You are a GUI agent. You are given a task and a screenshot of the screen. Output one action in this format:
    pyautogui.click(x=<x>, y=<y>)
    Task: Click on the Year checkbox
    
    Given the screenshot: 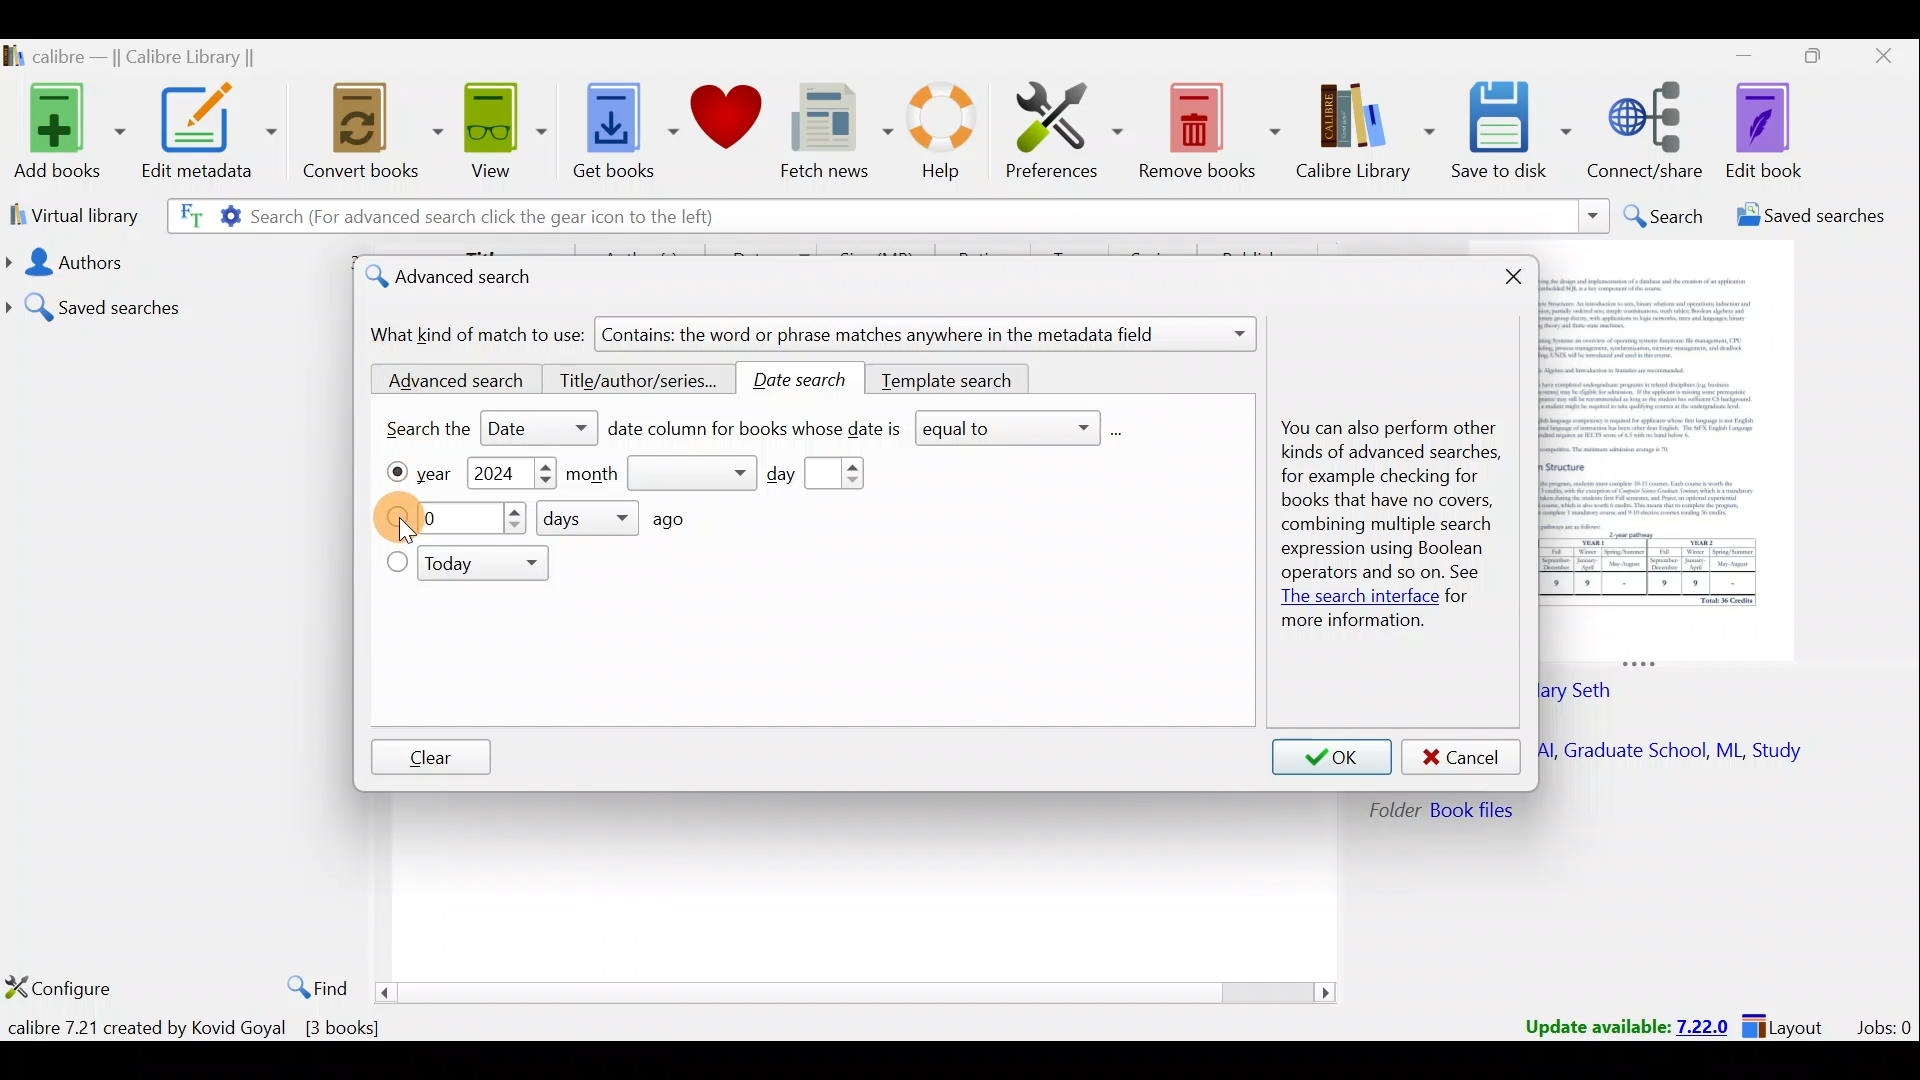 What is the action you would take?
    pyautogui.click(x=396, y=472)
    